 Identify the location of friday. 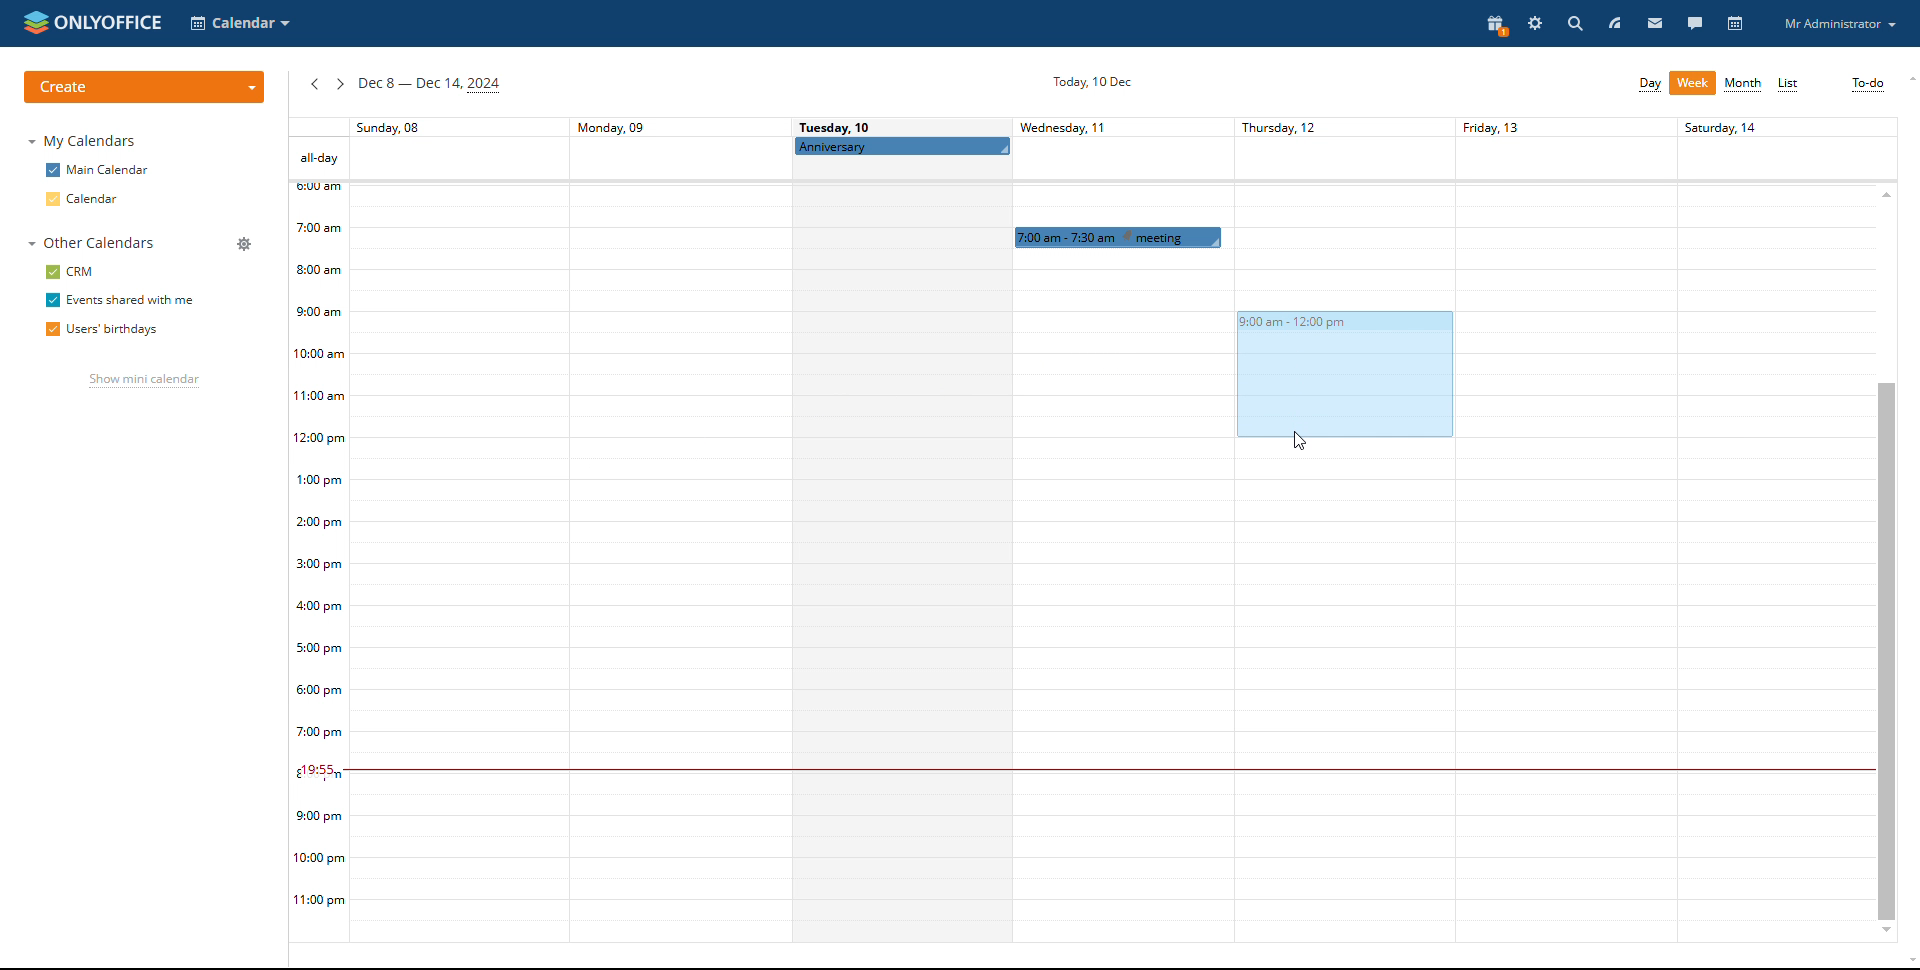
(1561, 529).